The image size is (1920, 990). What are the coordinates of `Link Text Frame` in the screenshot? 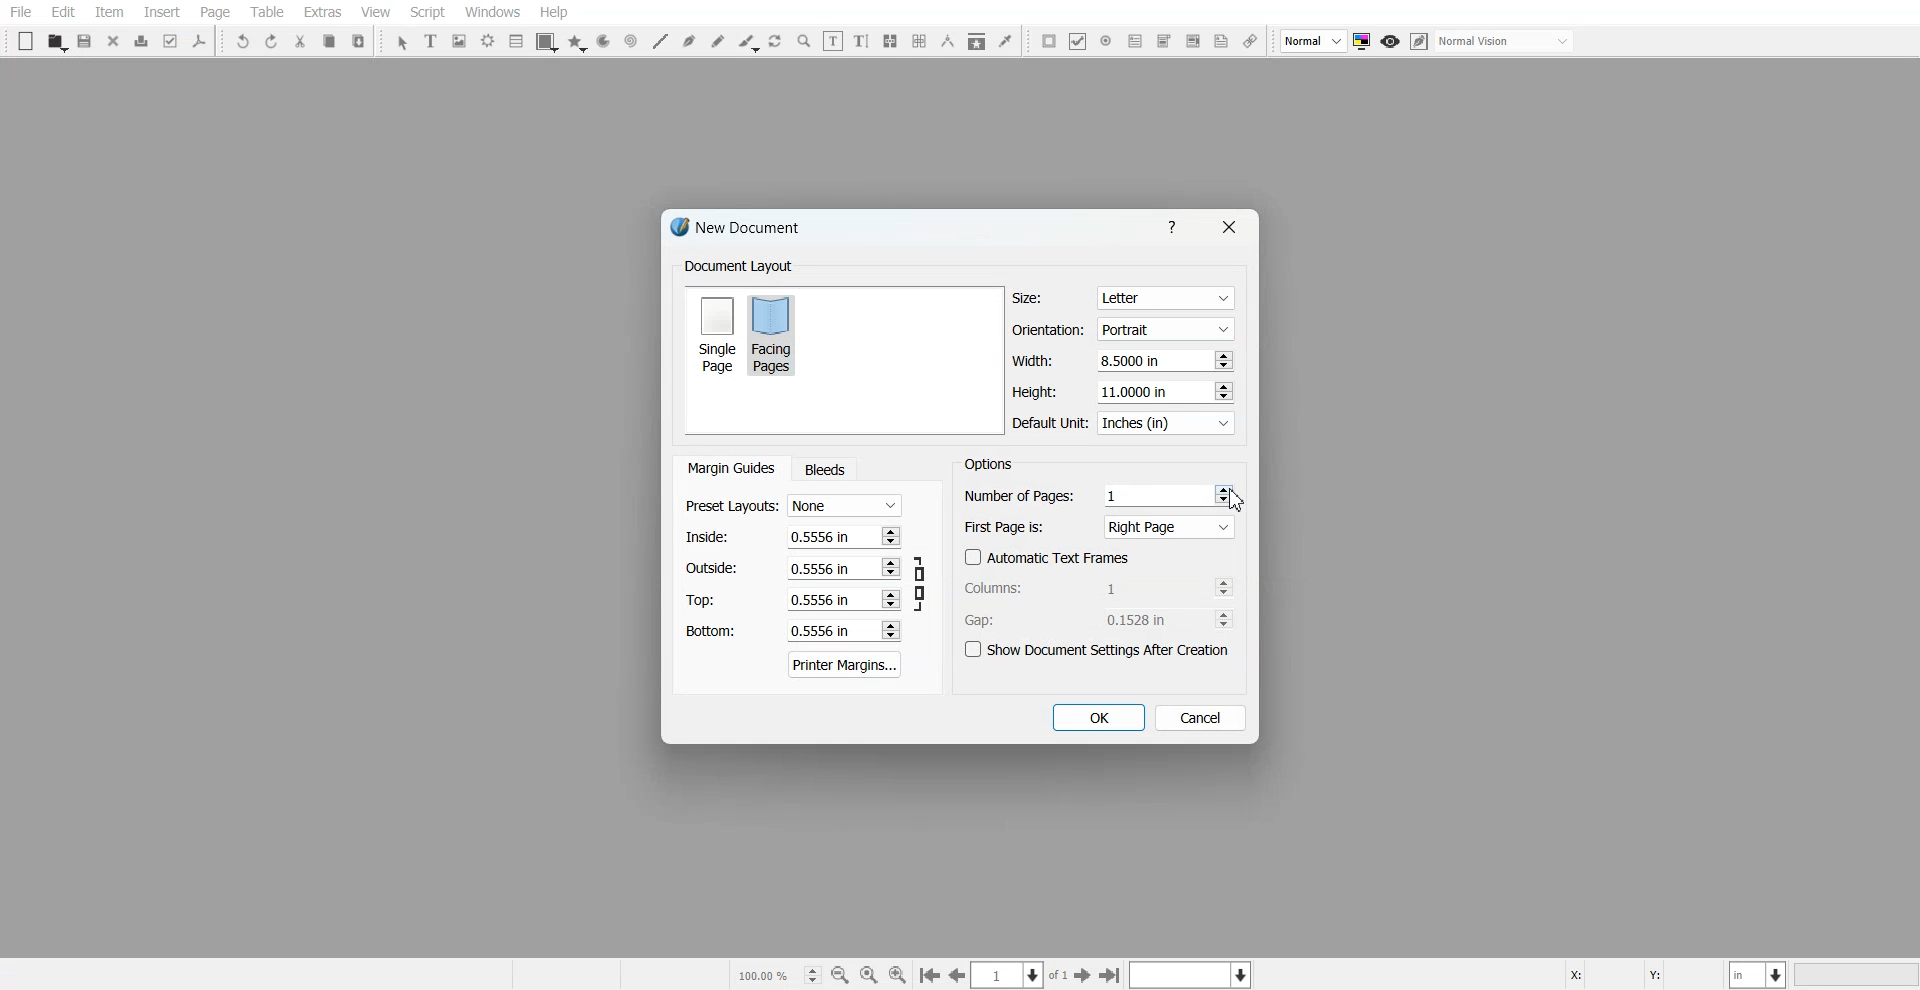 It's located at (890, 41).